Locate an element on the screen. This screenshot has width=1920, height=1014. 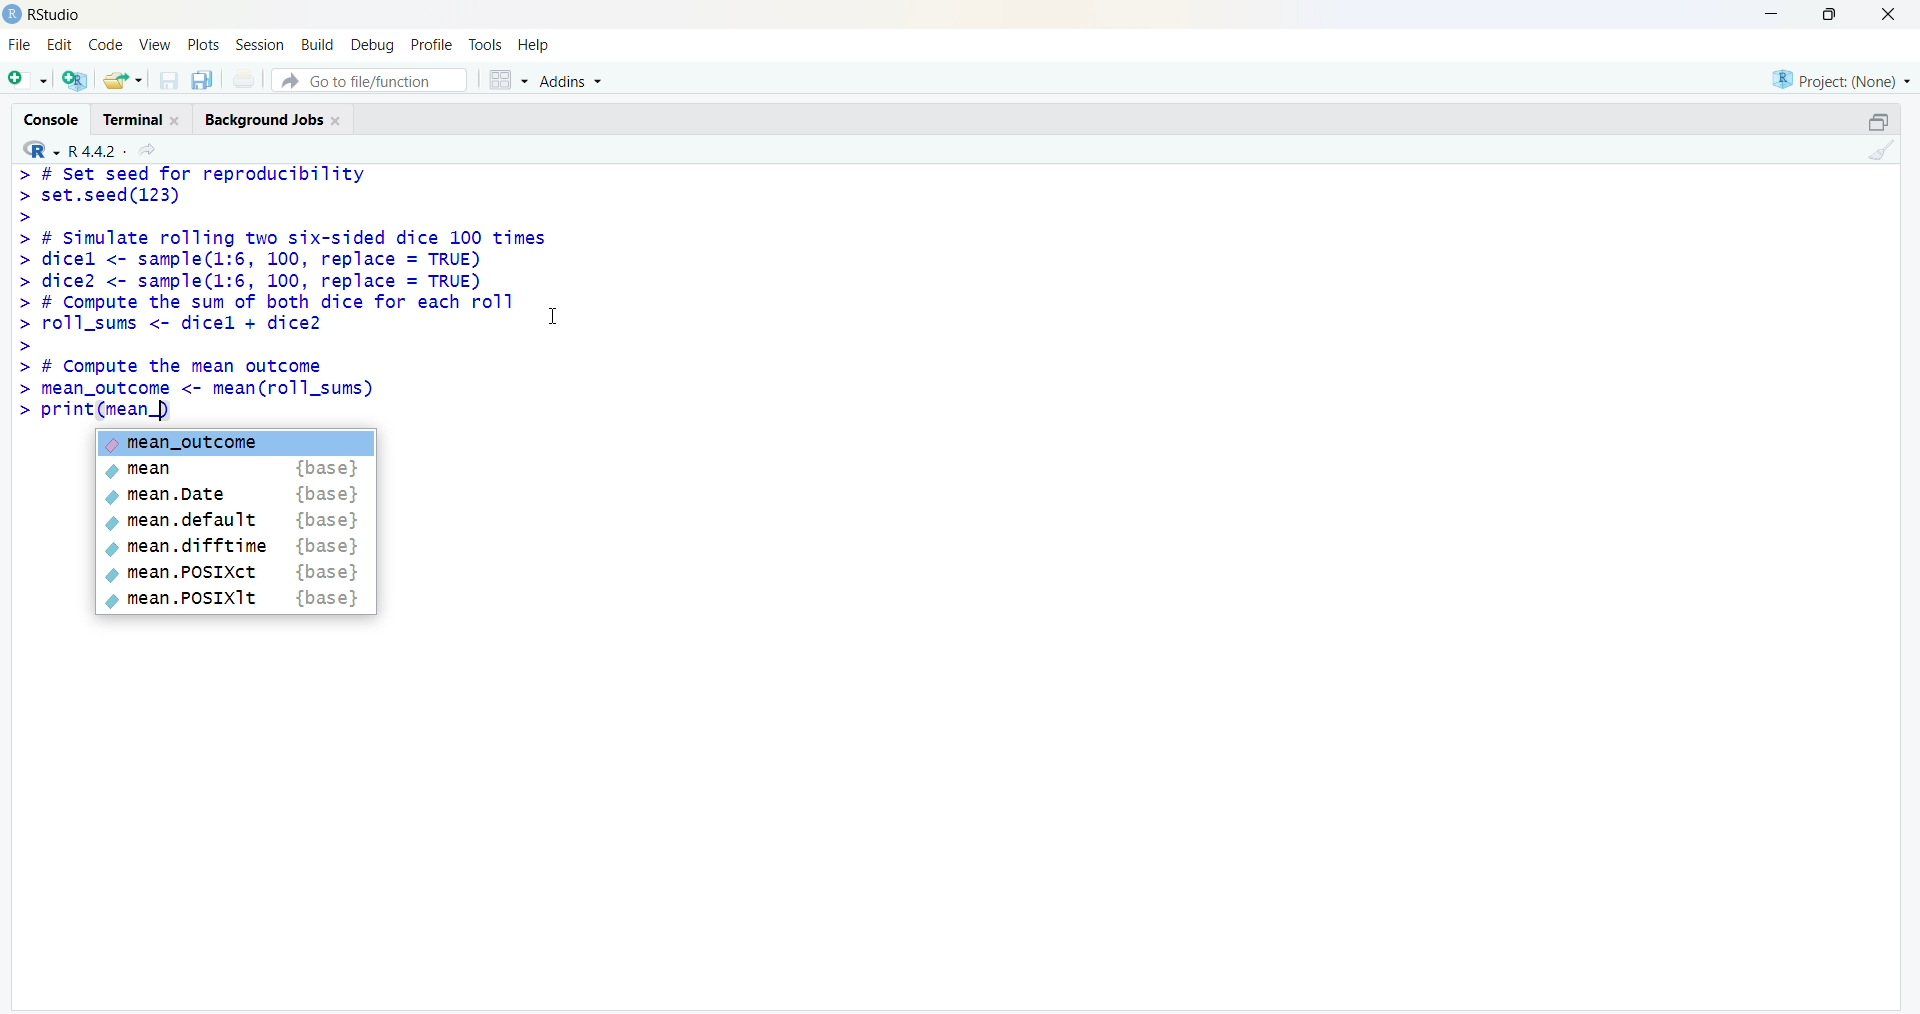
mean_outcome is located at coordinates (234, 443).